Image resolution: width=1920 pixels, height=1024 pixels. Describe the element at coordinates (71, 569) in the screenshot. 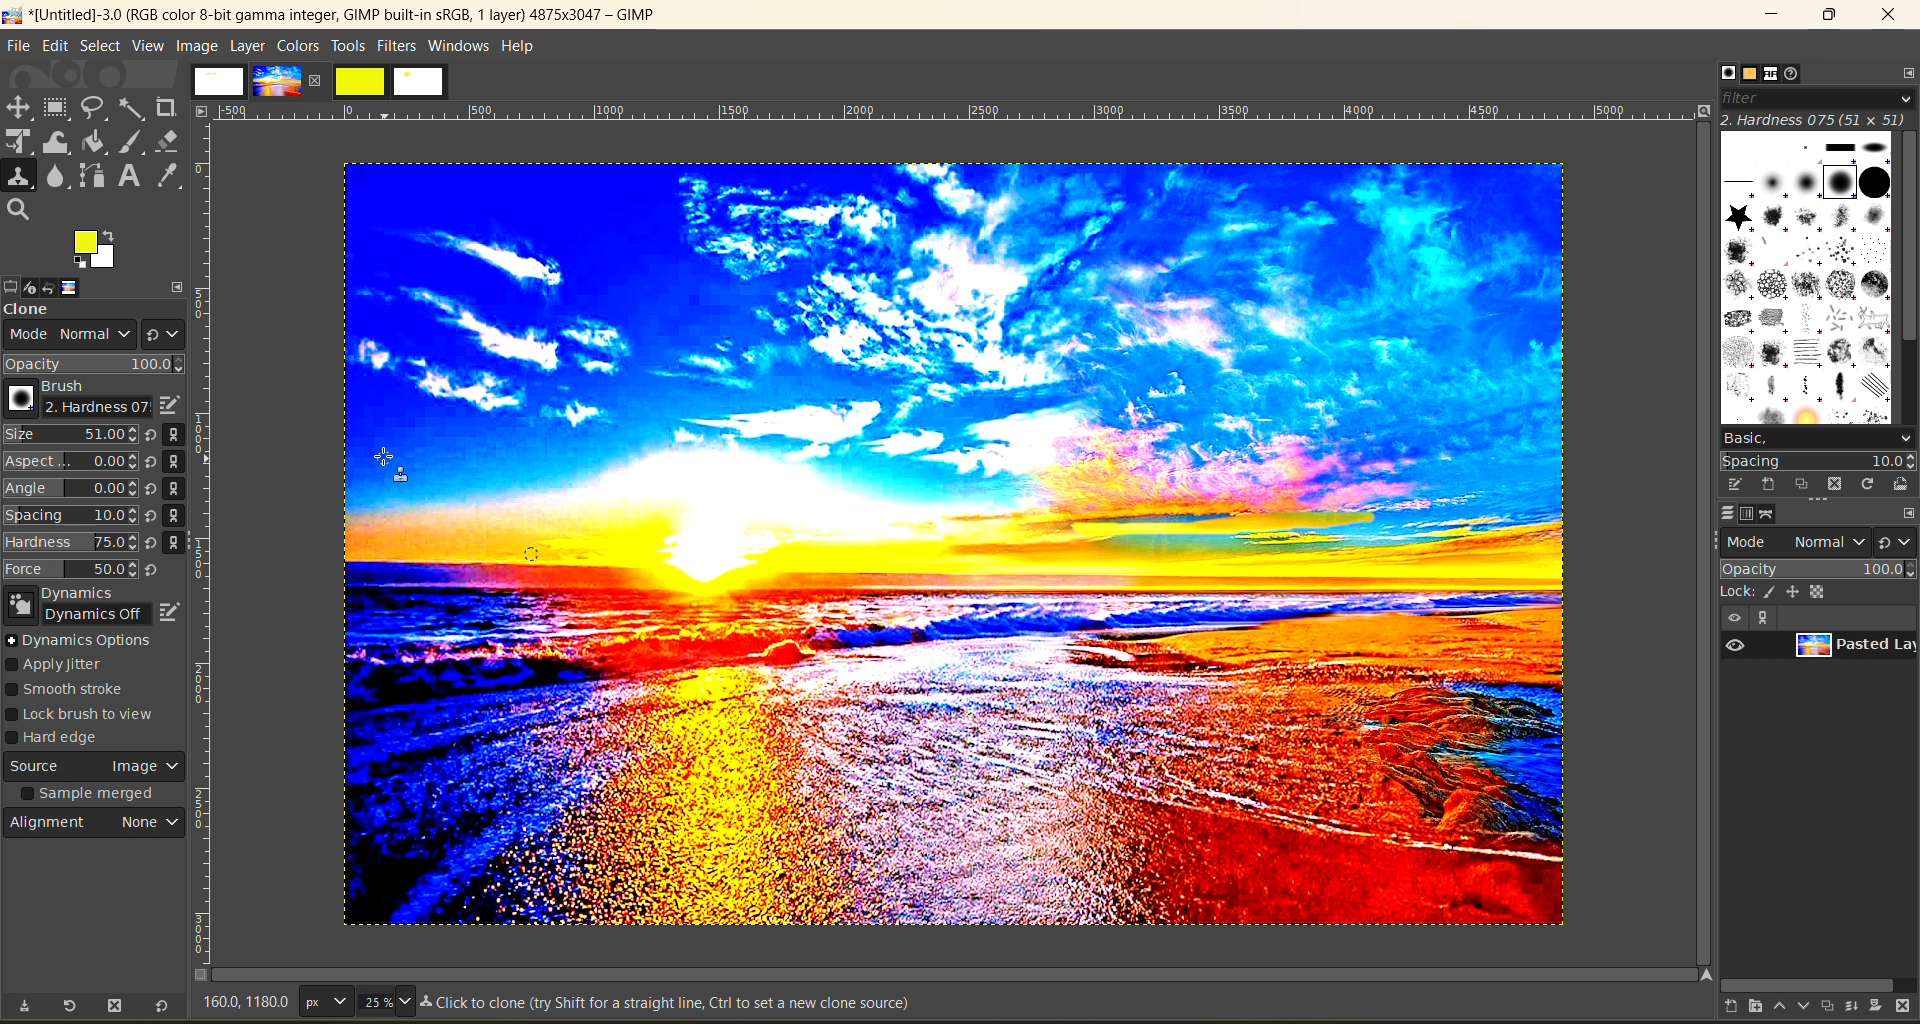

I see `Force. 50.0` at that location.